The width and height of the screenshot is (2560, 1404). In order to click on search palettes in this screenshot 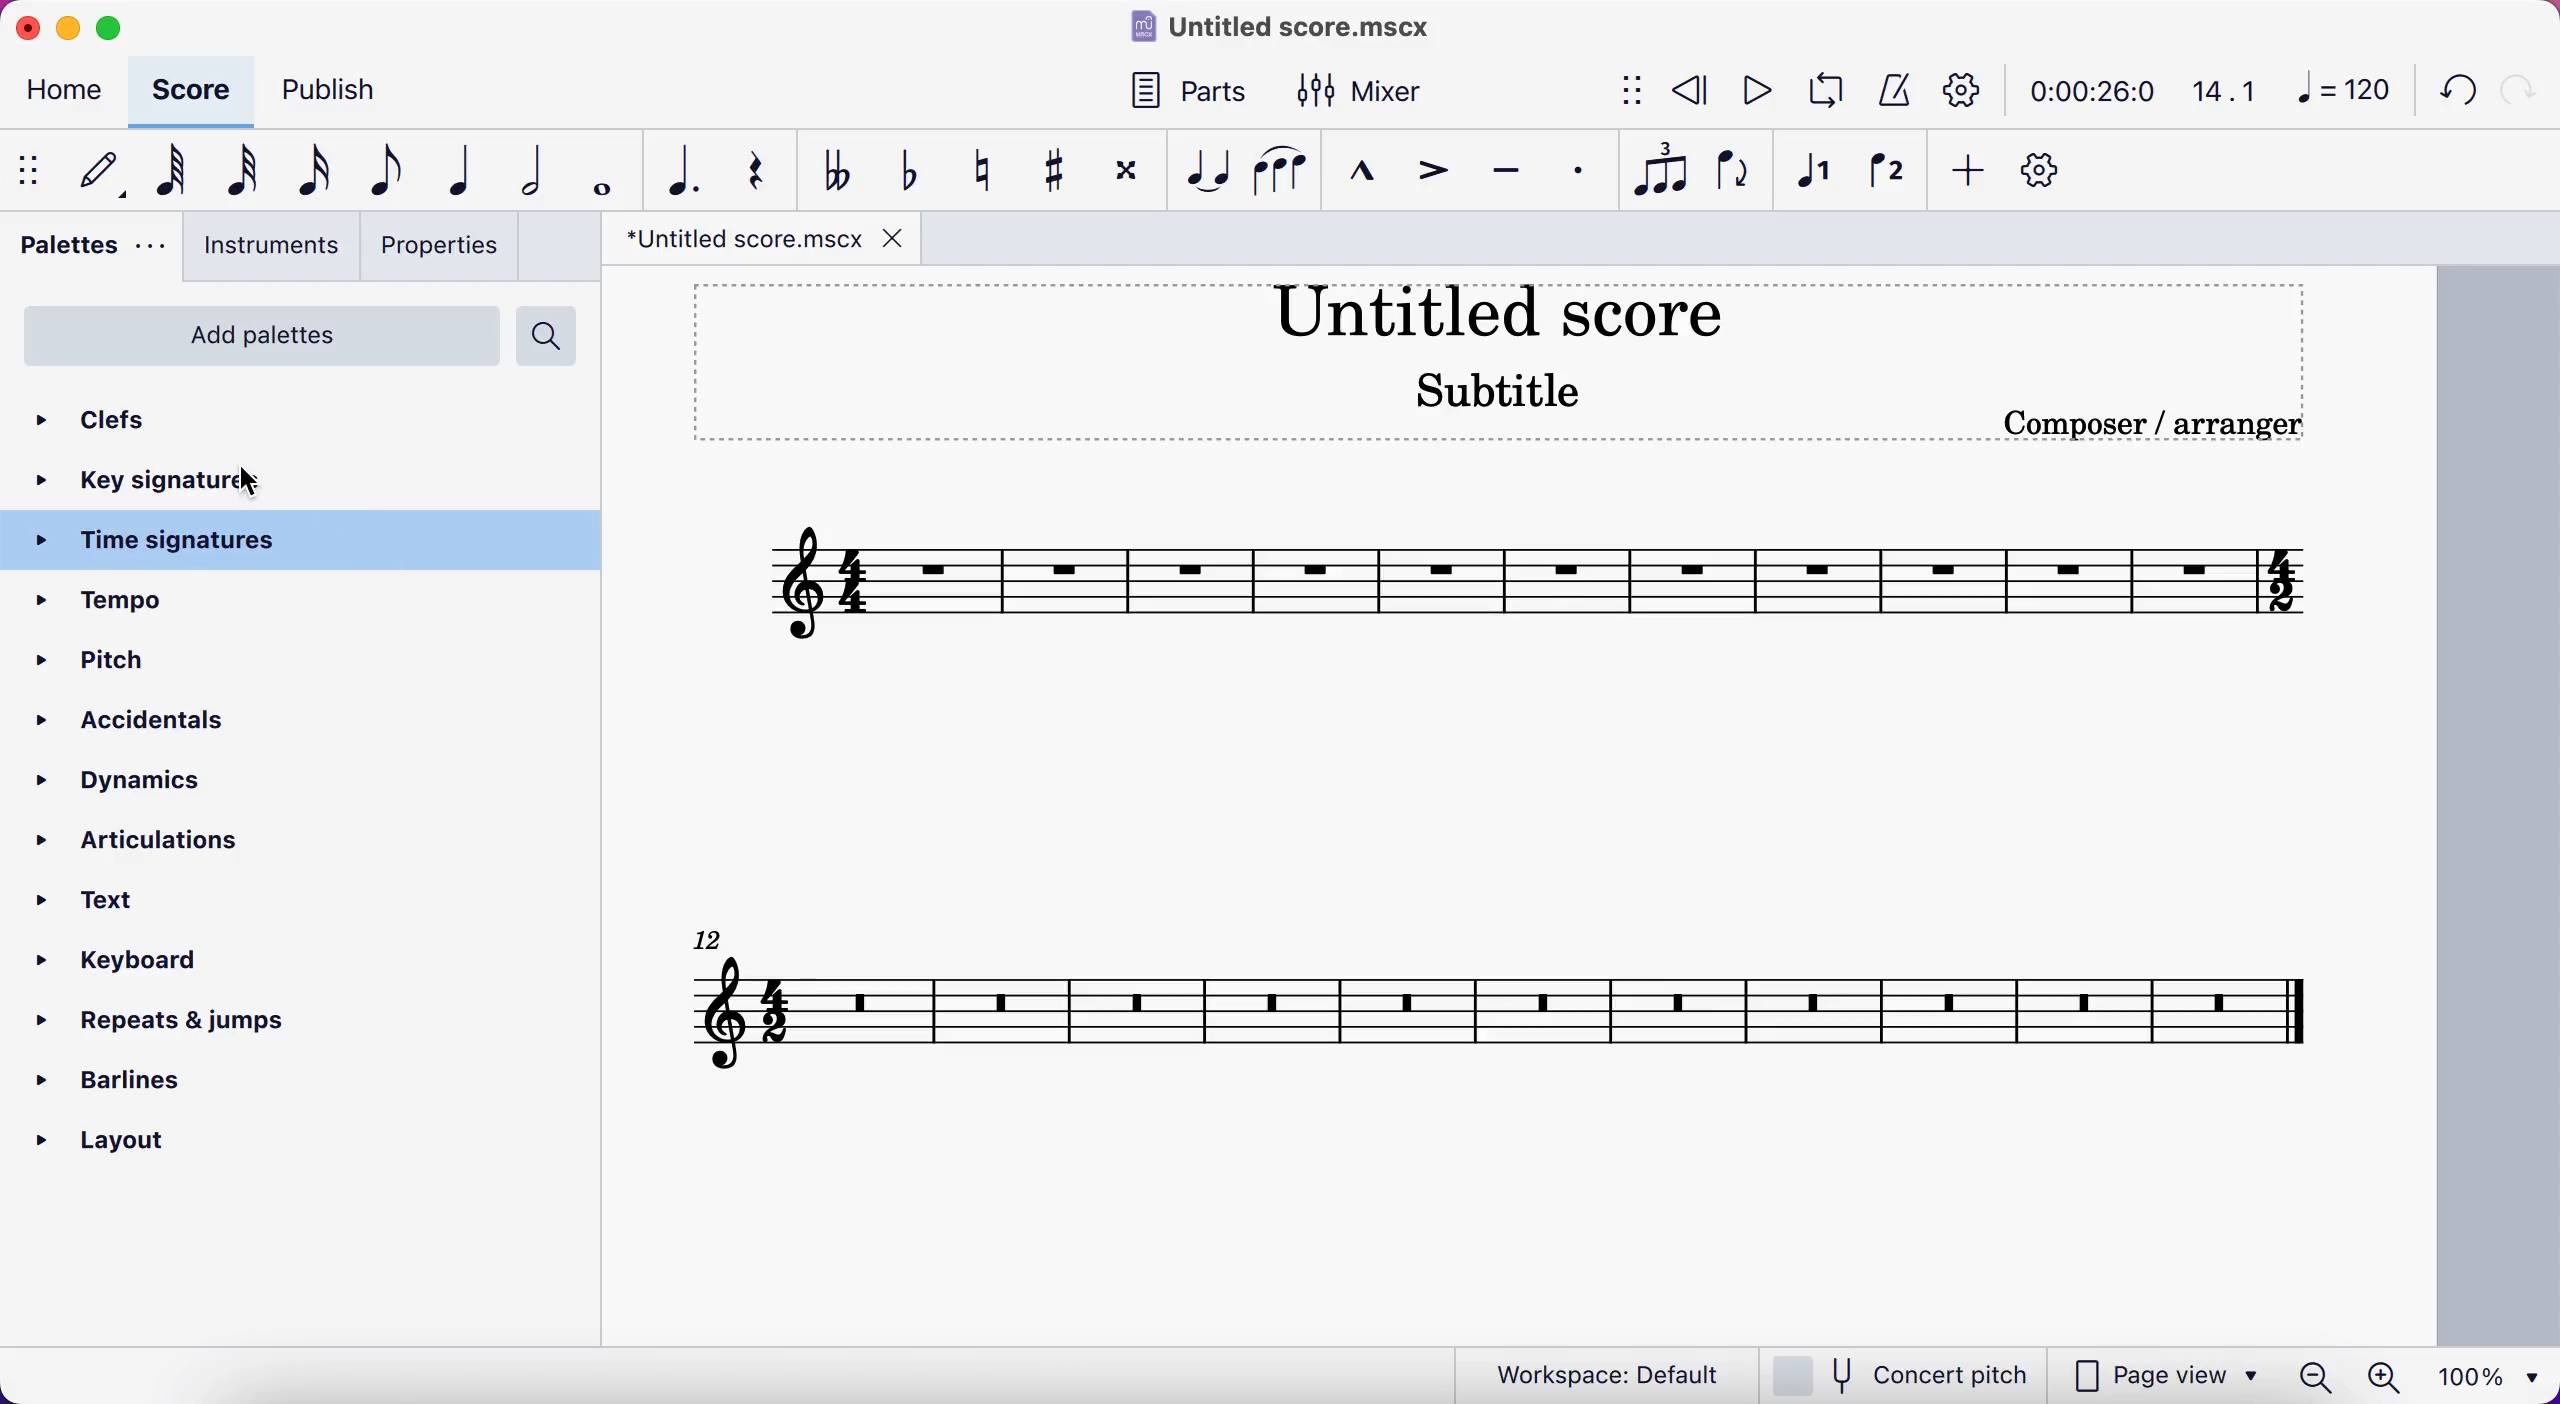, I will do `click(550, 335)`.